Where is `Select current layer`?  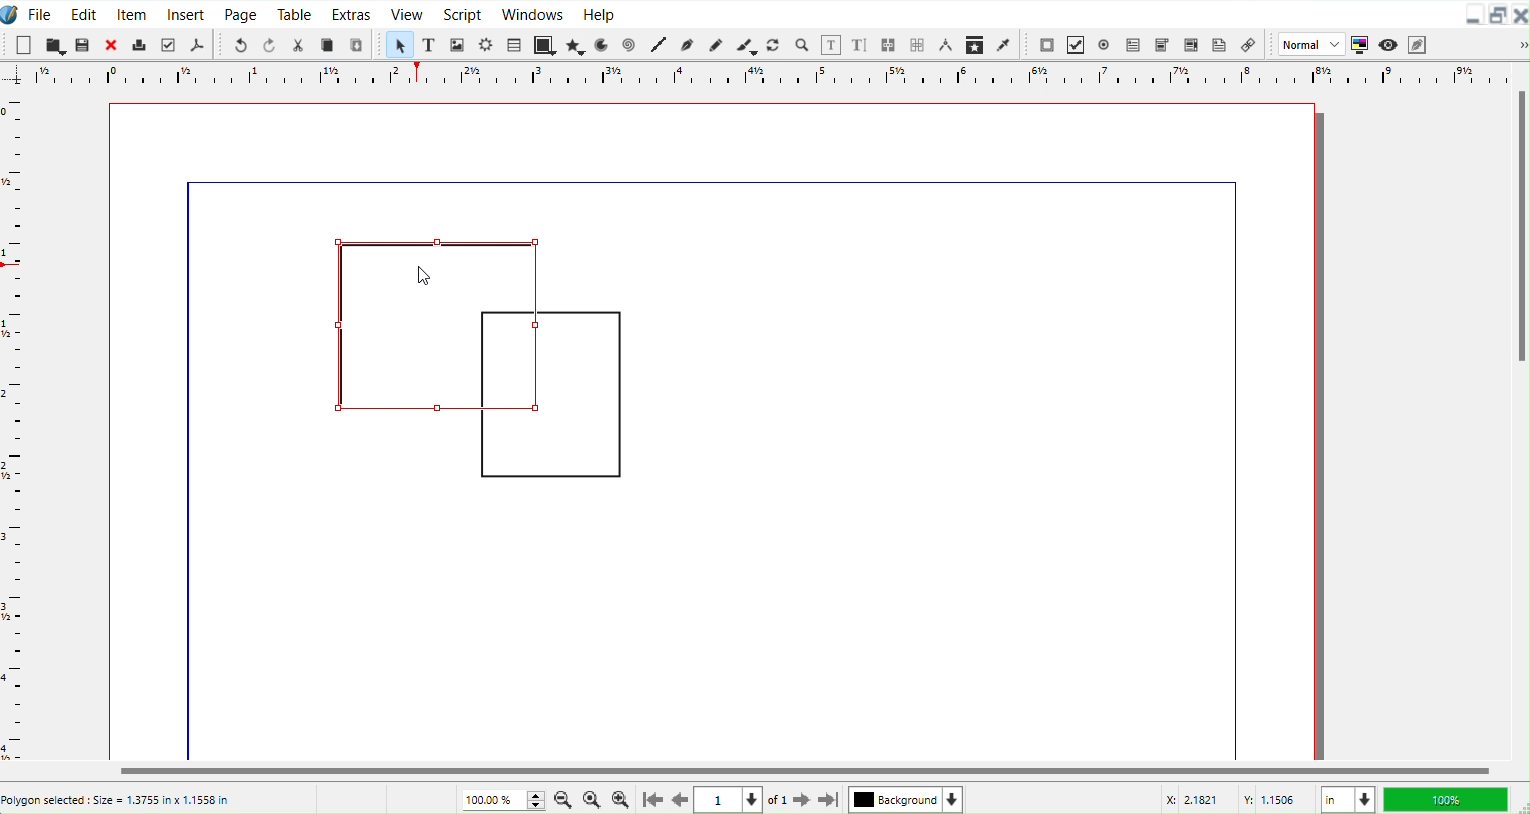
Select current layer is located at coordinates (906, 799).